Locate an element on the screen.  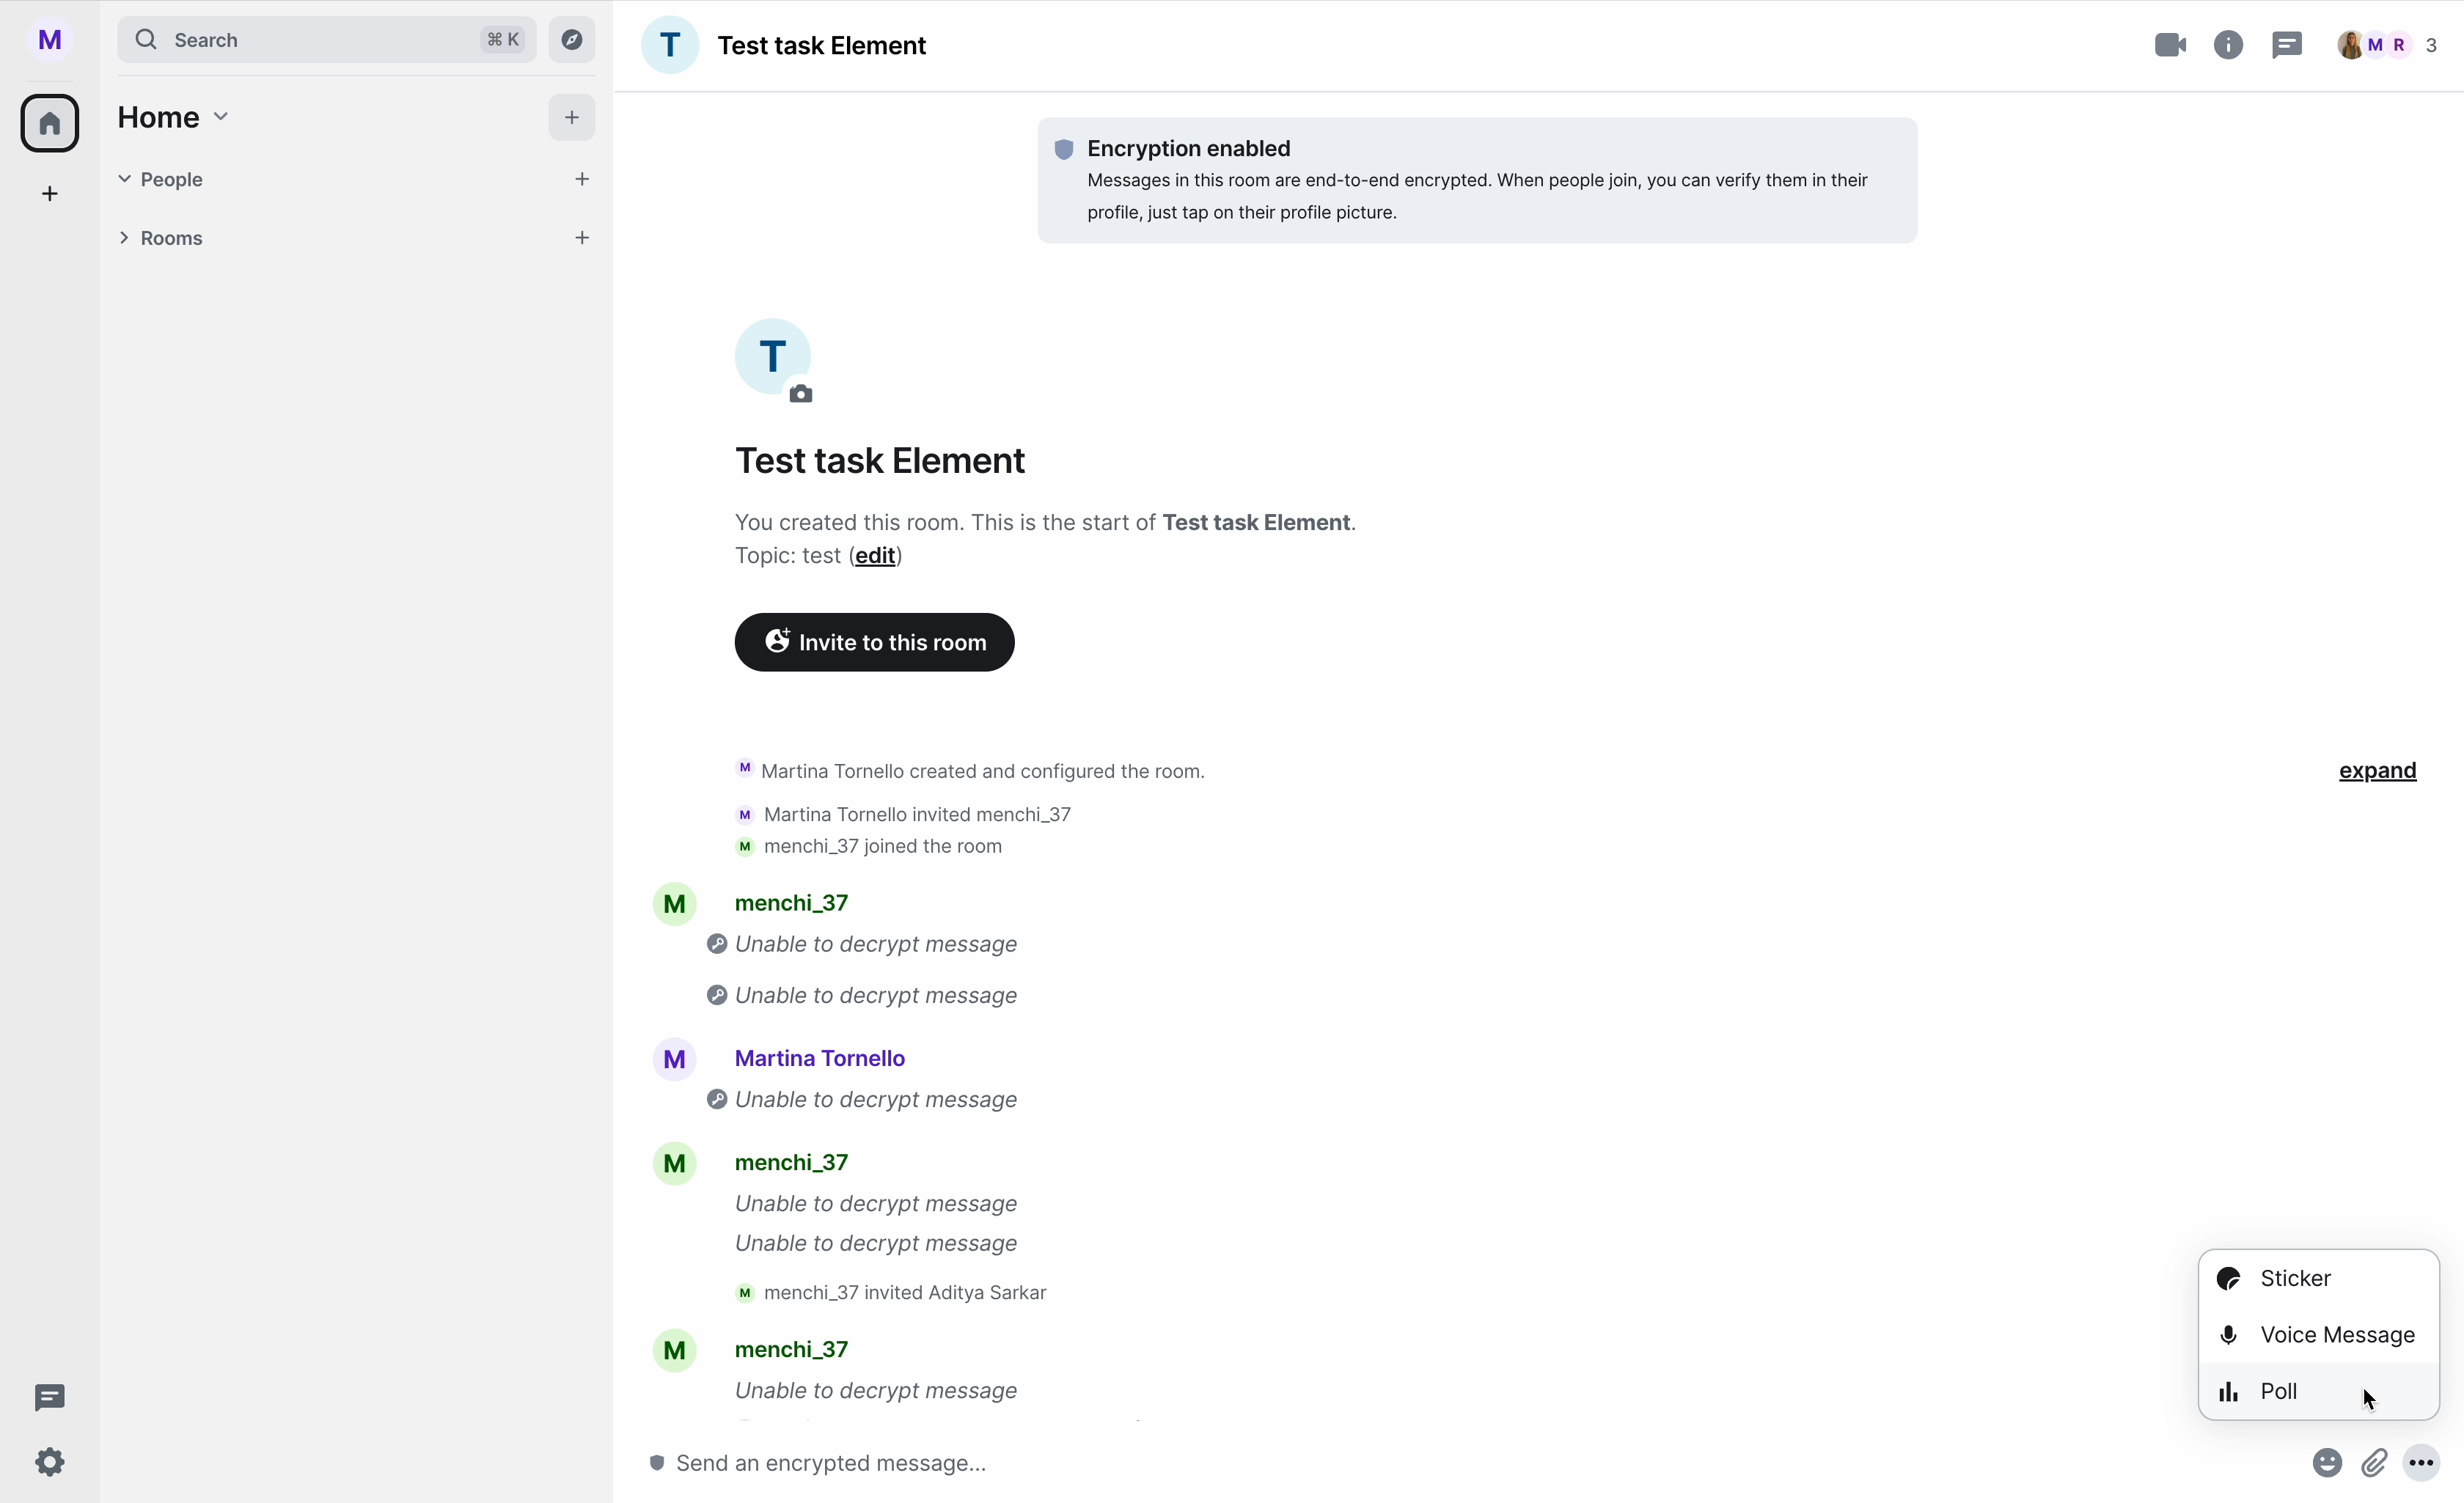
search tab is located at coordinates (325, 39).